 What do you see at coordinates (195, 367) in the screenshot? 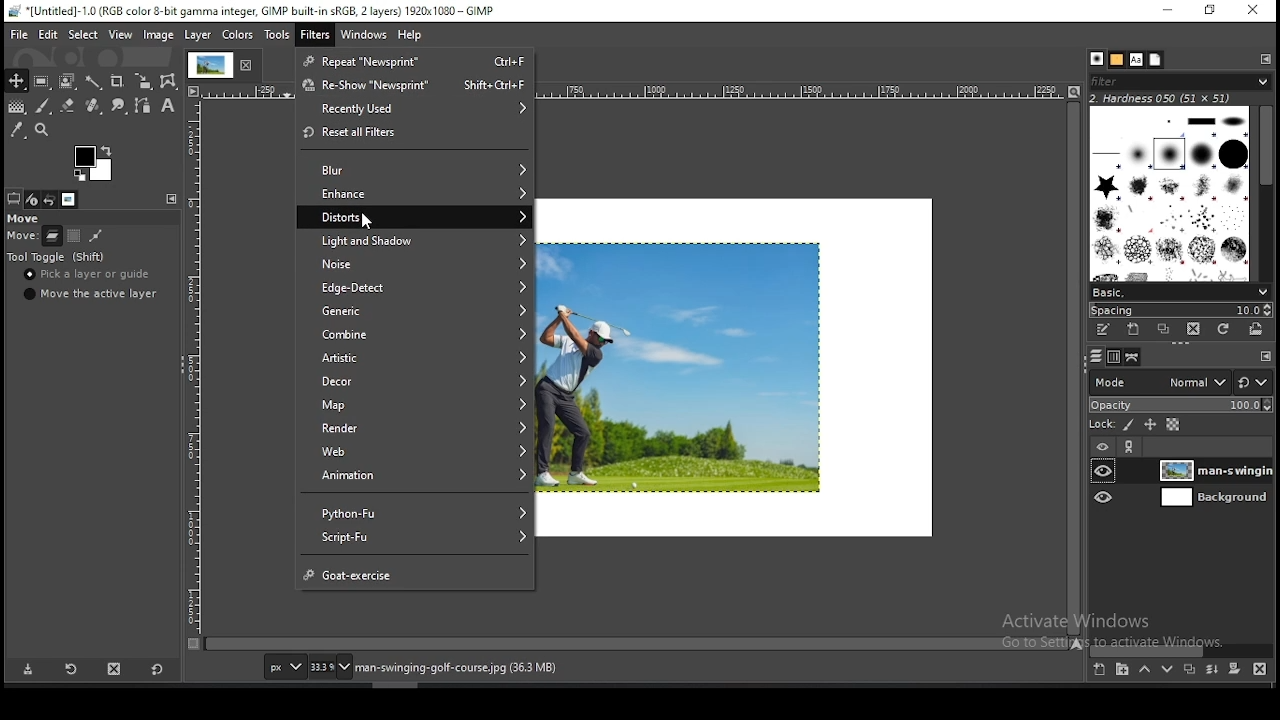
I see `scale (vertical)` at bounding box center [195, 367].